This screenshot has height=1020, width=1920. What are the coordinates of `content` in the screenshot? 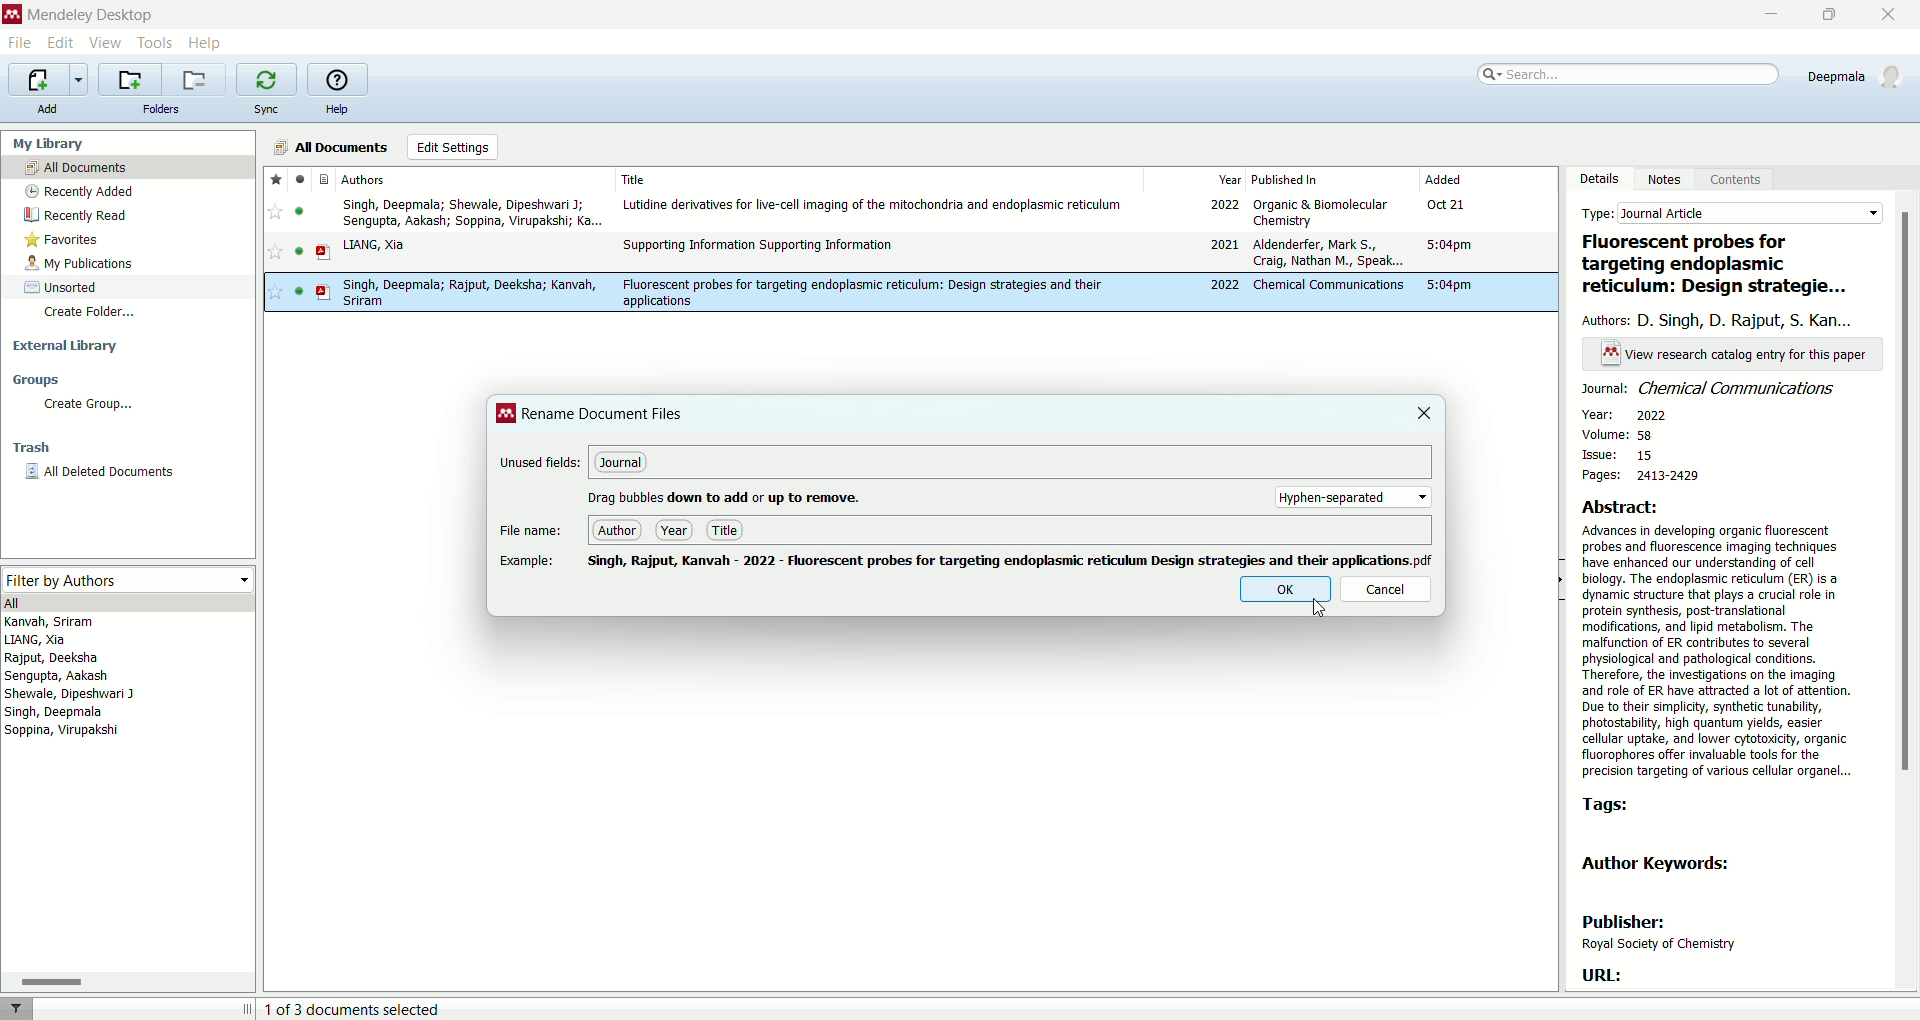 It's located at (1736, 181).